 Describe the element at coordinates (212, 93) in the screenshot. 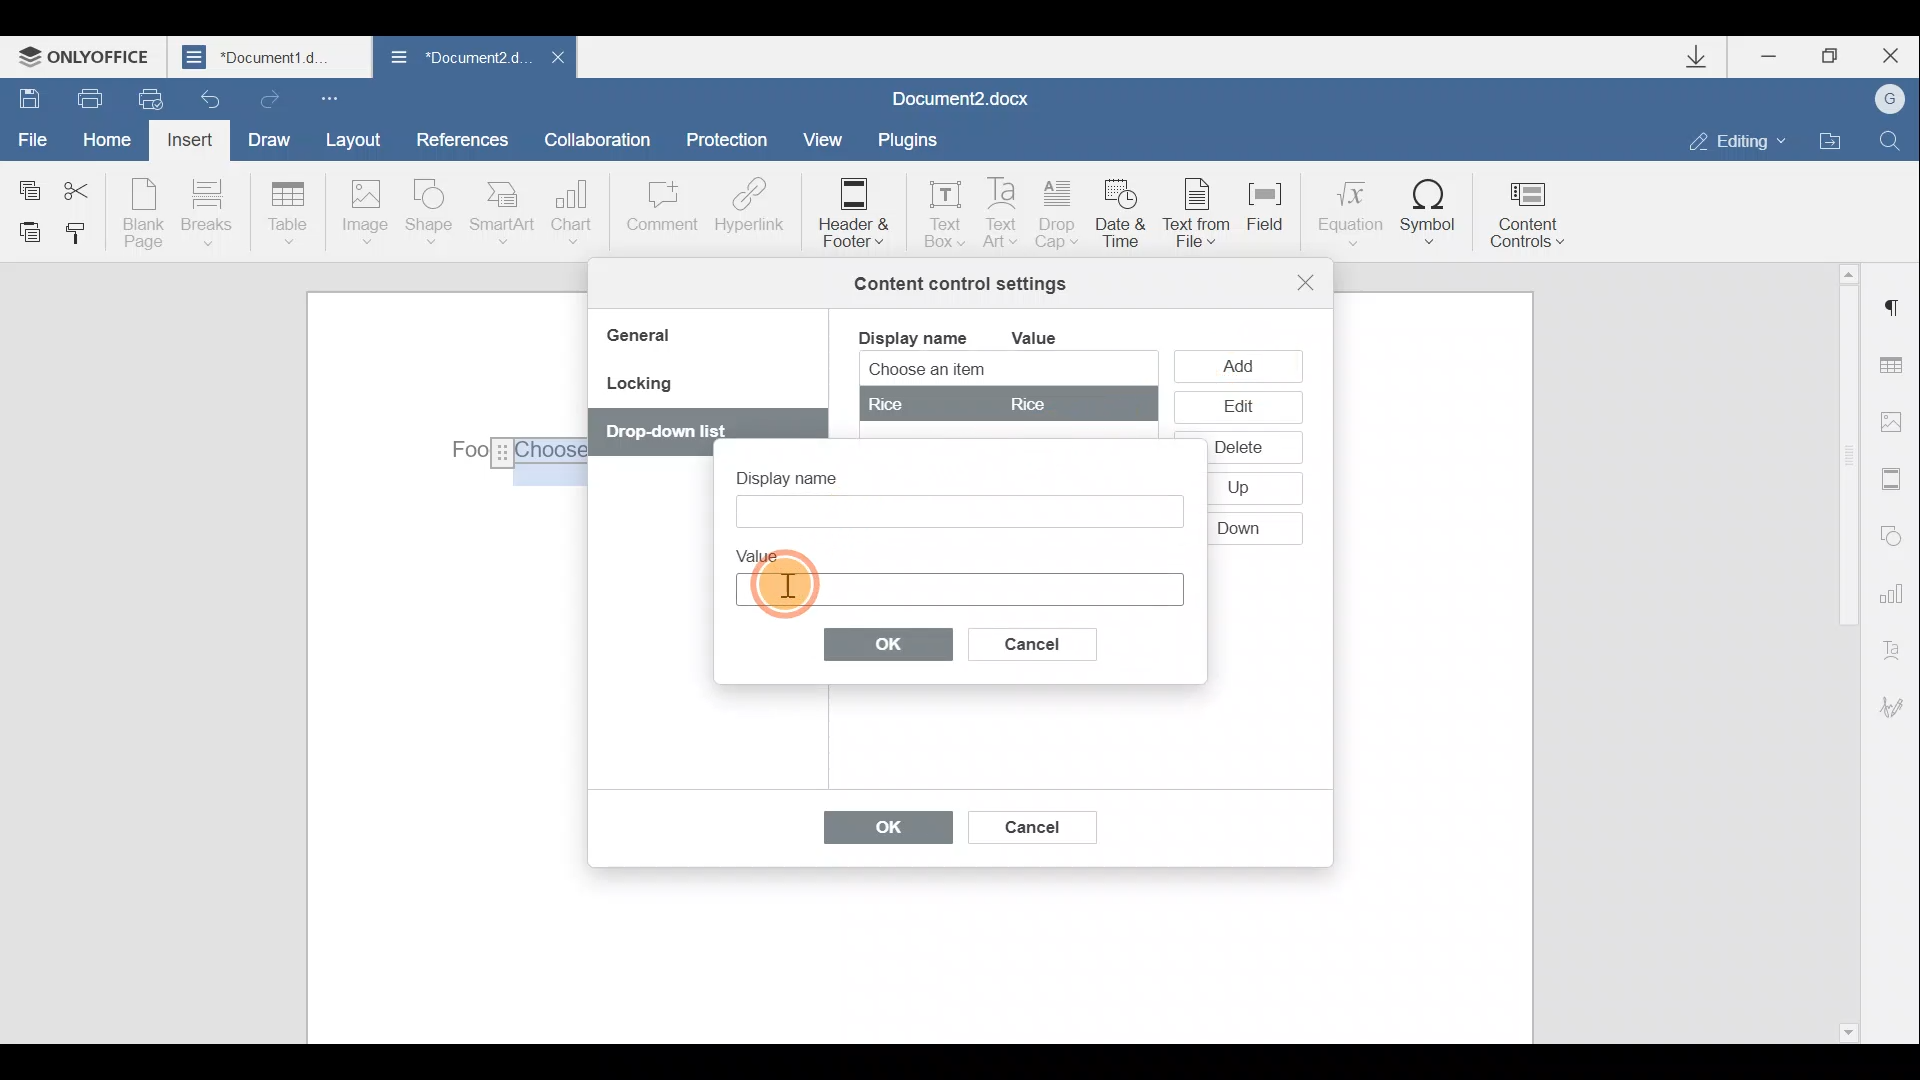

I see `Undo` at that location.